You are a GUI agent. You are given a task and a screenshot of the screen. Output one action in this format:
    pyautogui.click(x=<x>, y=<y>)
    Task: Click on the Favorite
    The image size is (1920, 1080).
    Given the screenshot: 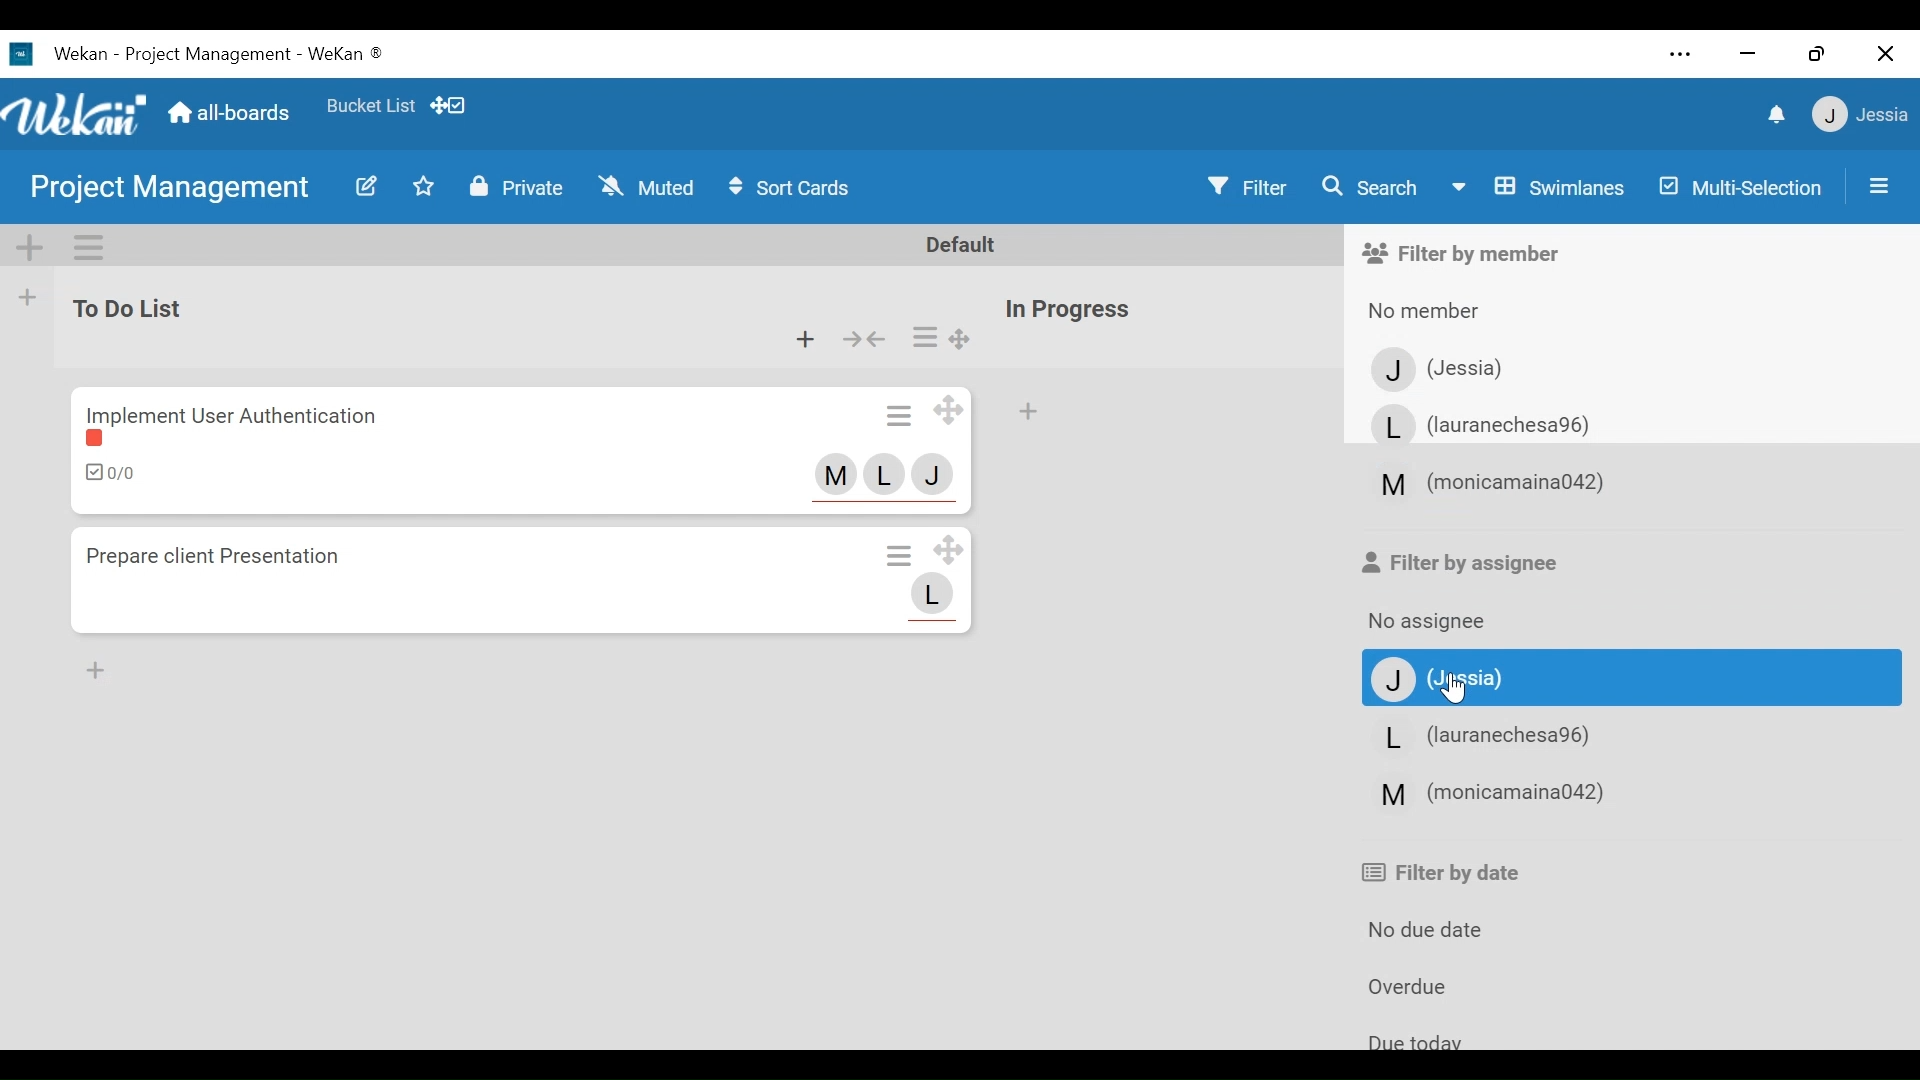 What is the action you would take?
    pyautogui.click(x=369, y=106)
    